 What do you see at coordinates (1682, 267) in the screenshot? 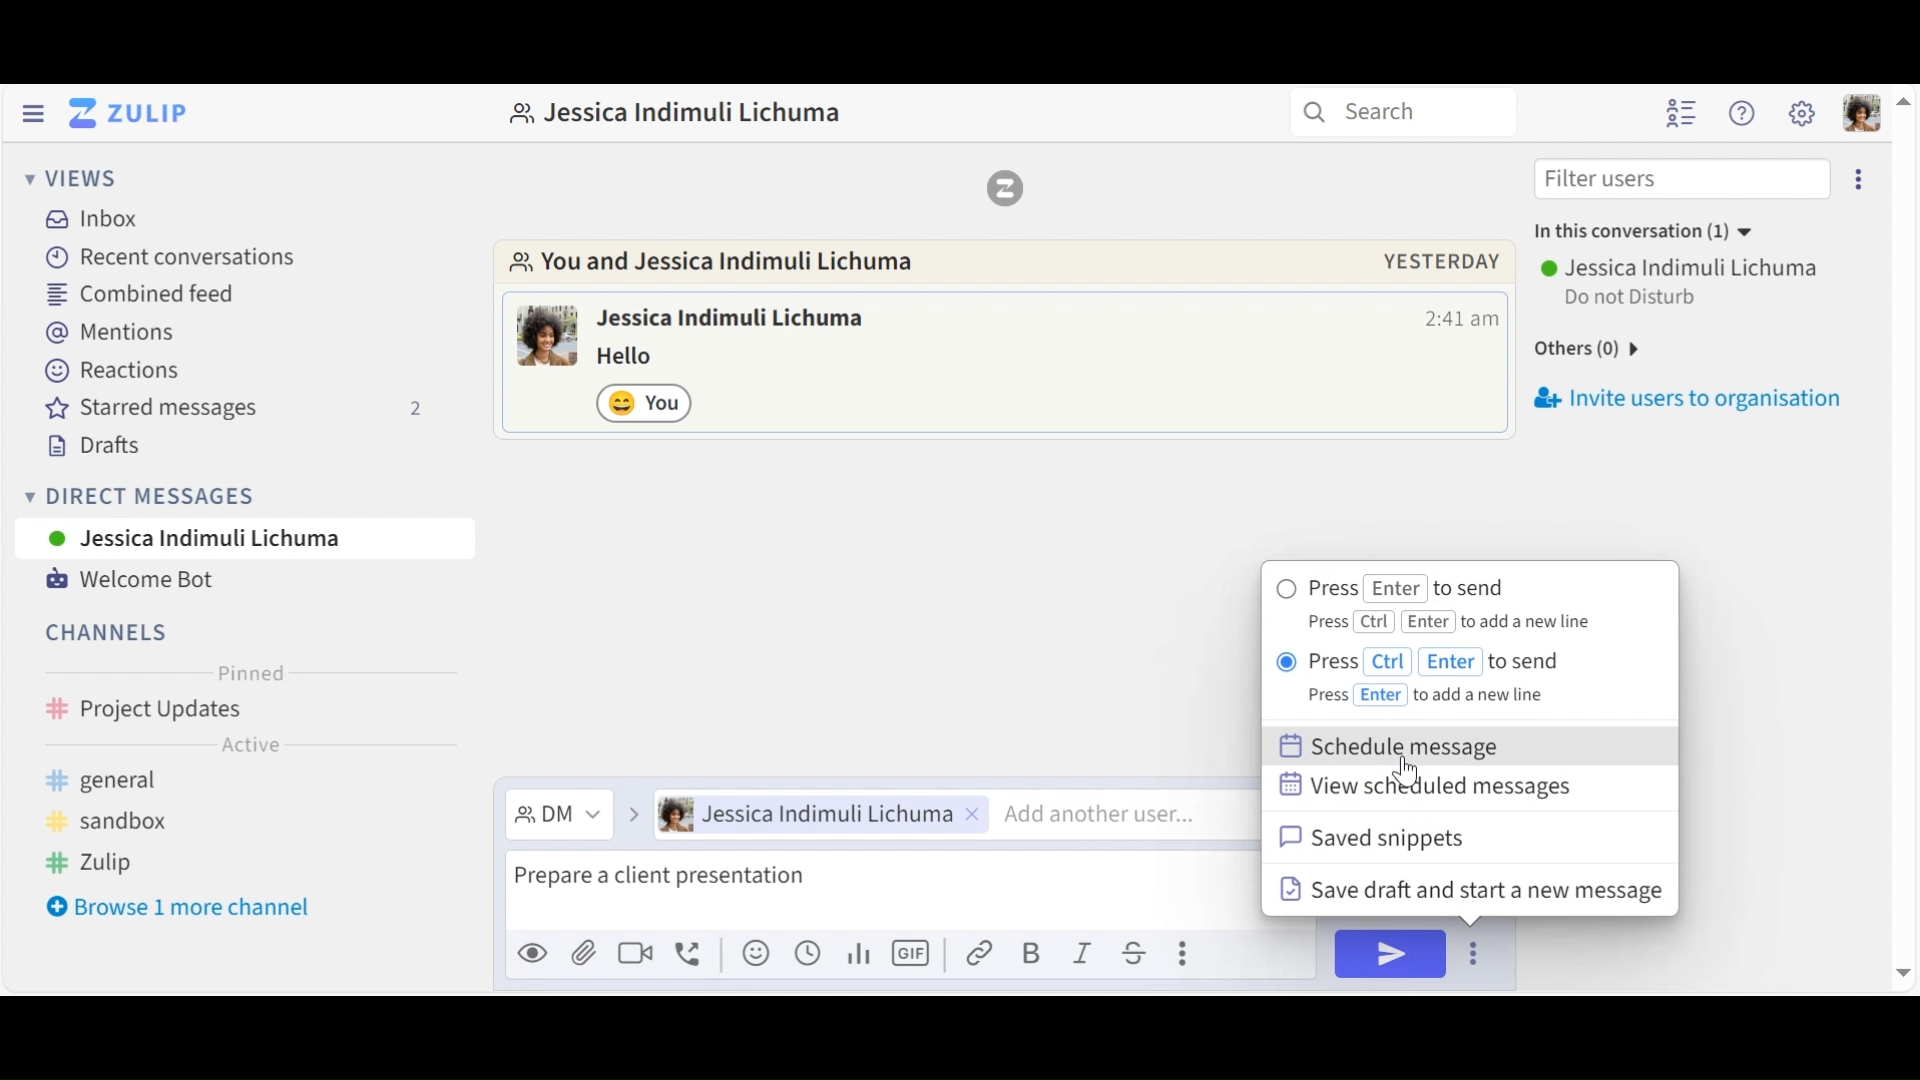
I see `Username` at bounding box center [1682, 267].